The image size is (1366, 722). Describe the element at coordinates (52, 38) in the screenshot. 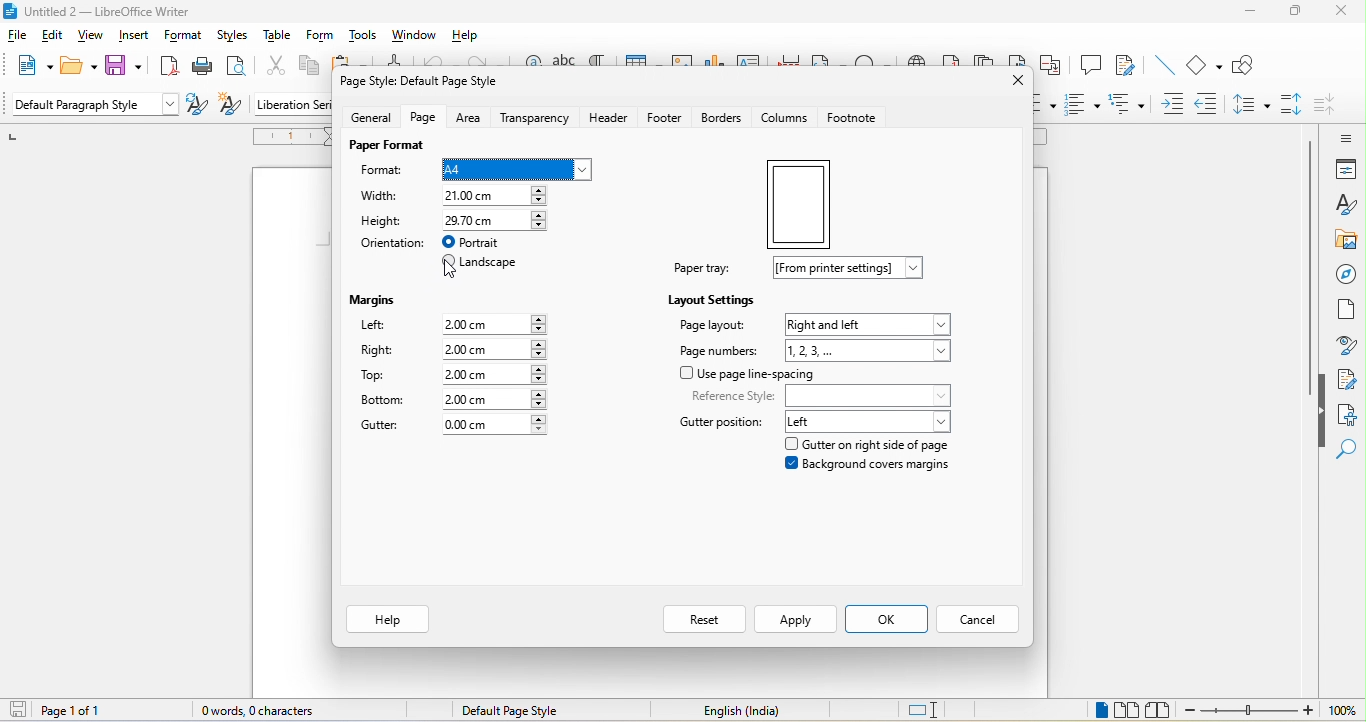

I see `edit` at that location.